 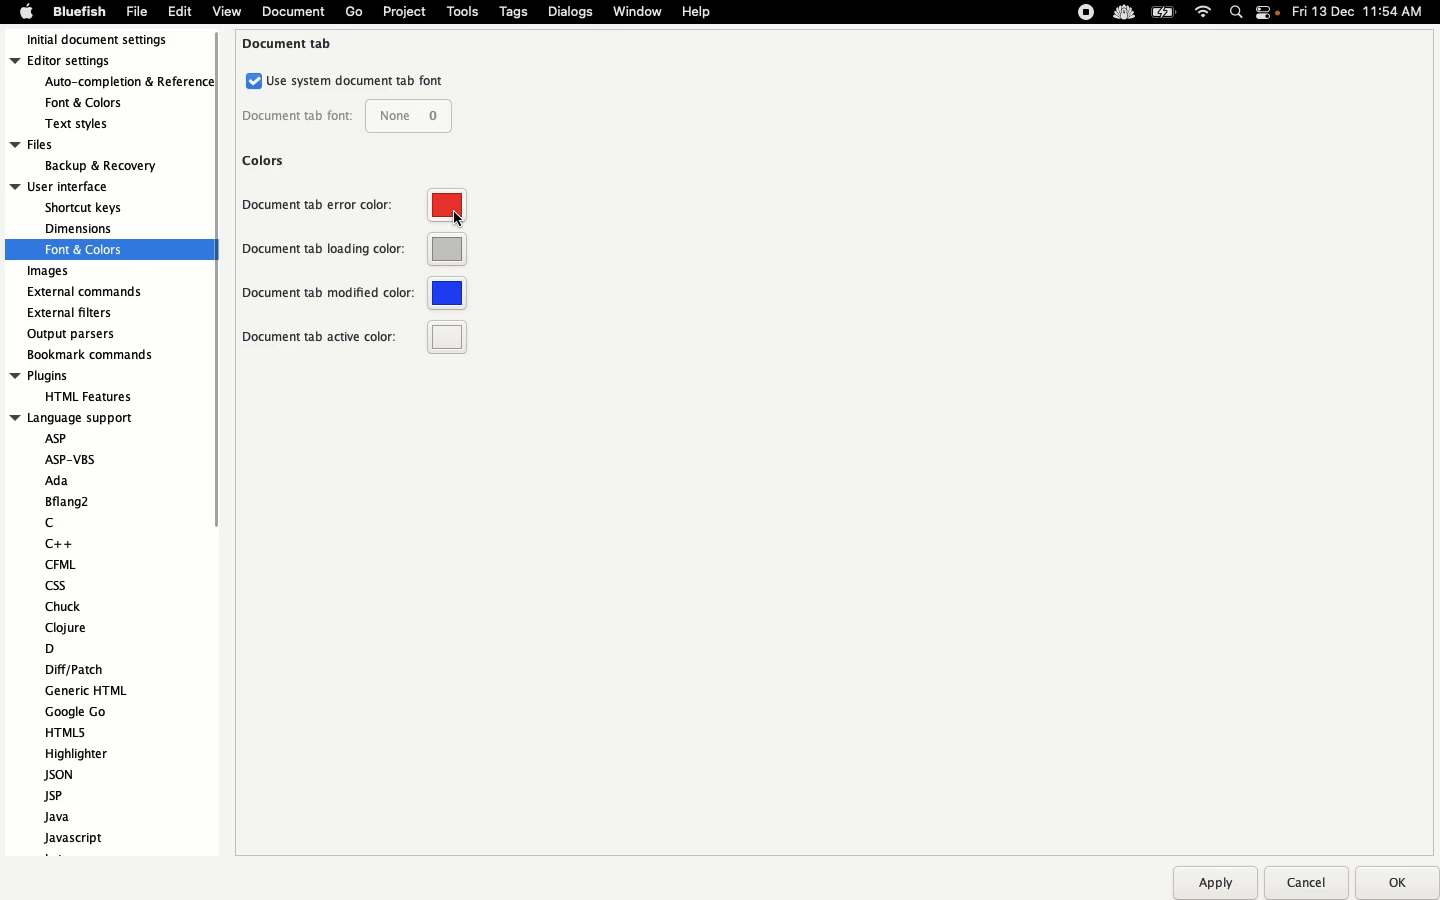 What do you see at coordinates (697, 11) in the screenshot?
I see `Help` at bounding box center [697, 11].